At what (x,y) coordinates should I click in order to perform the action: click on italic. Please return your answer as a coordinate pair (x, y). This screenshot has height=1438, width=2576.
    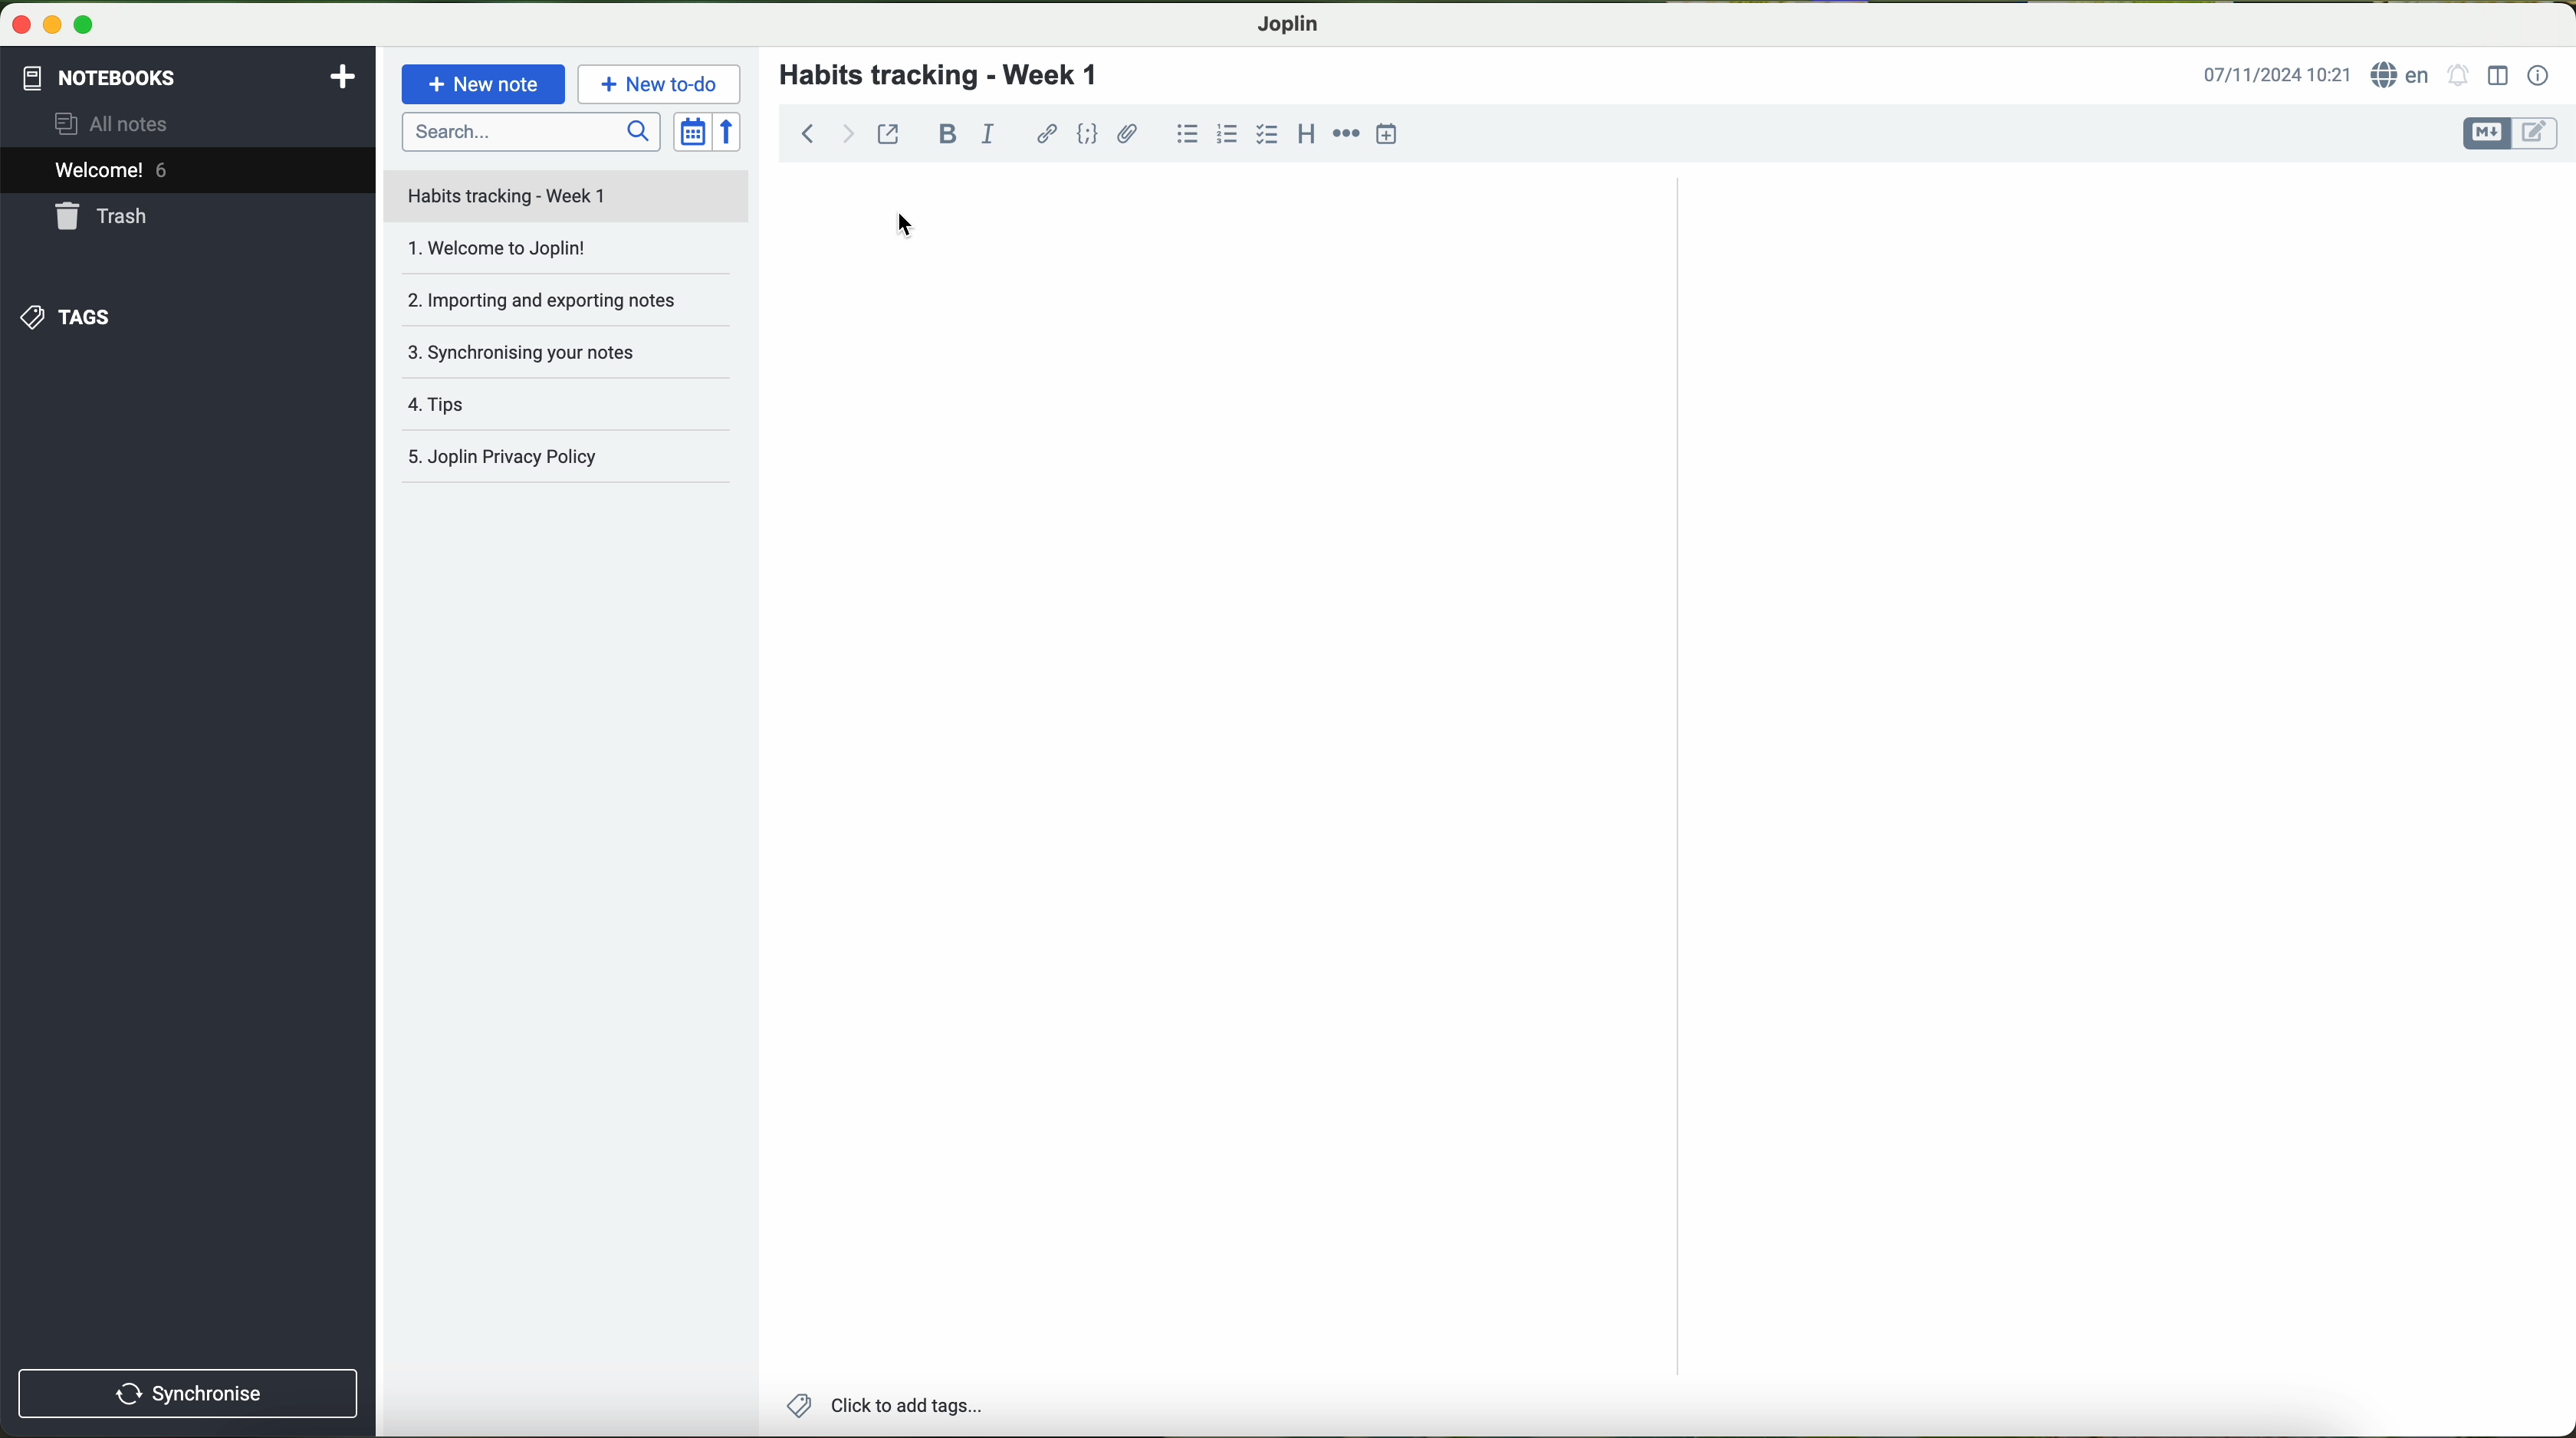
    Looking at the image, I should click on (988, 132).